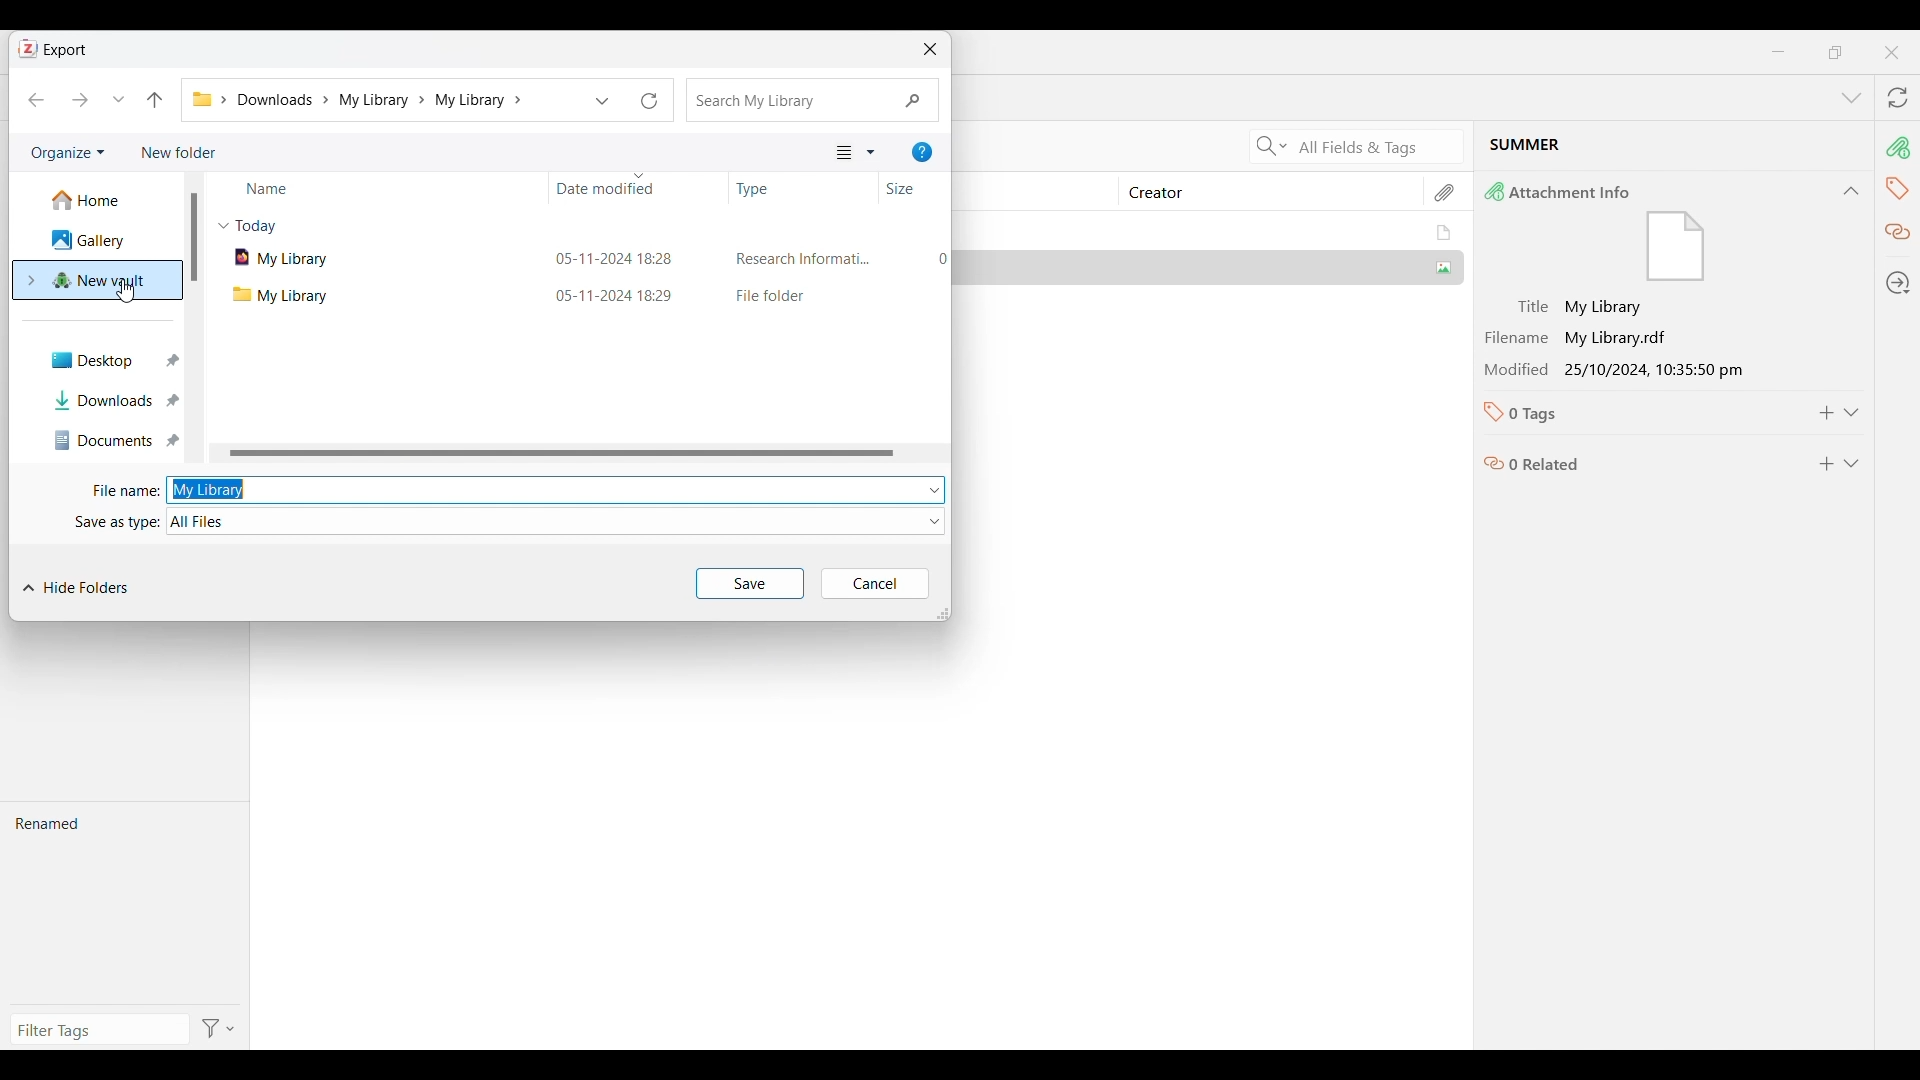  Describe the element at coordinates (1827, 413) in the screenshot. I see `Add` at that location.